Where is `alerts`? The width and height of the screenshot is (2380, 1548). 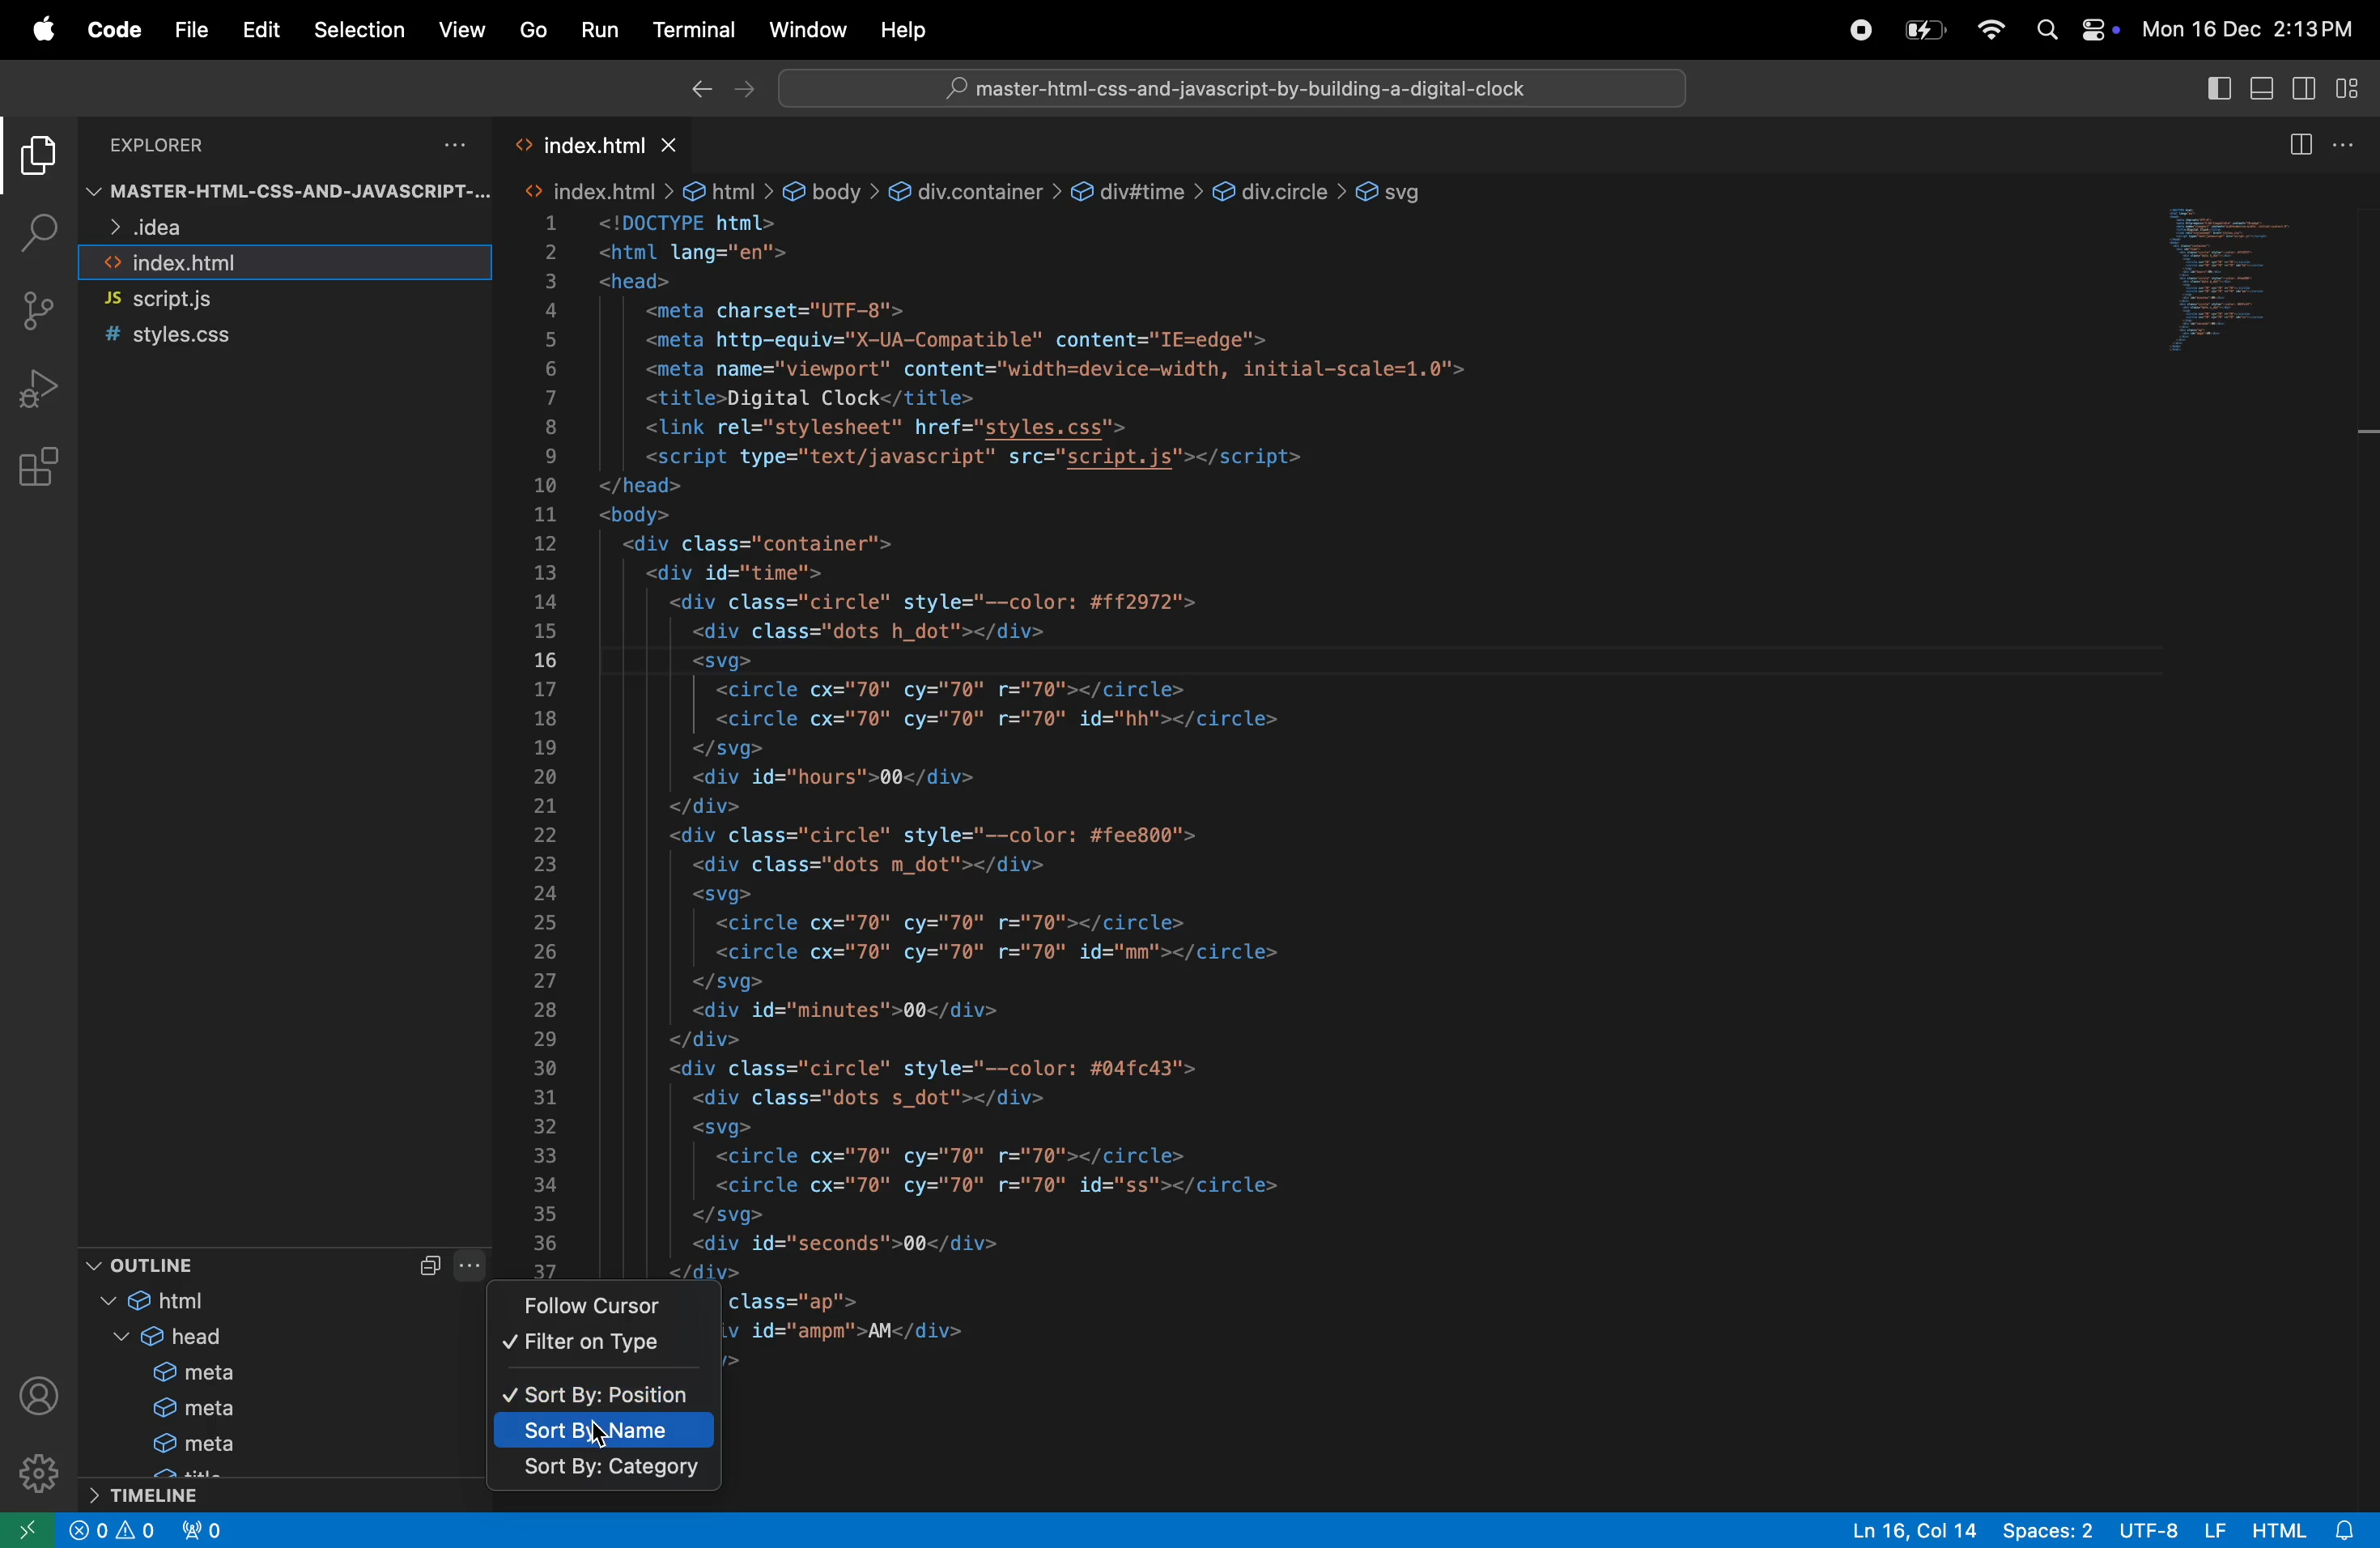
alerts is located at coordinates (137, 1533).